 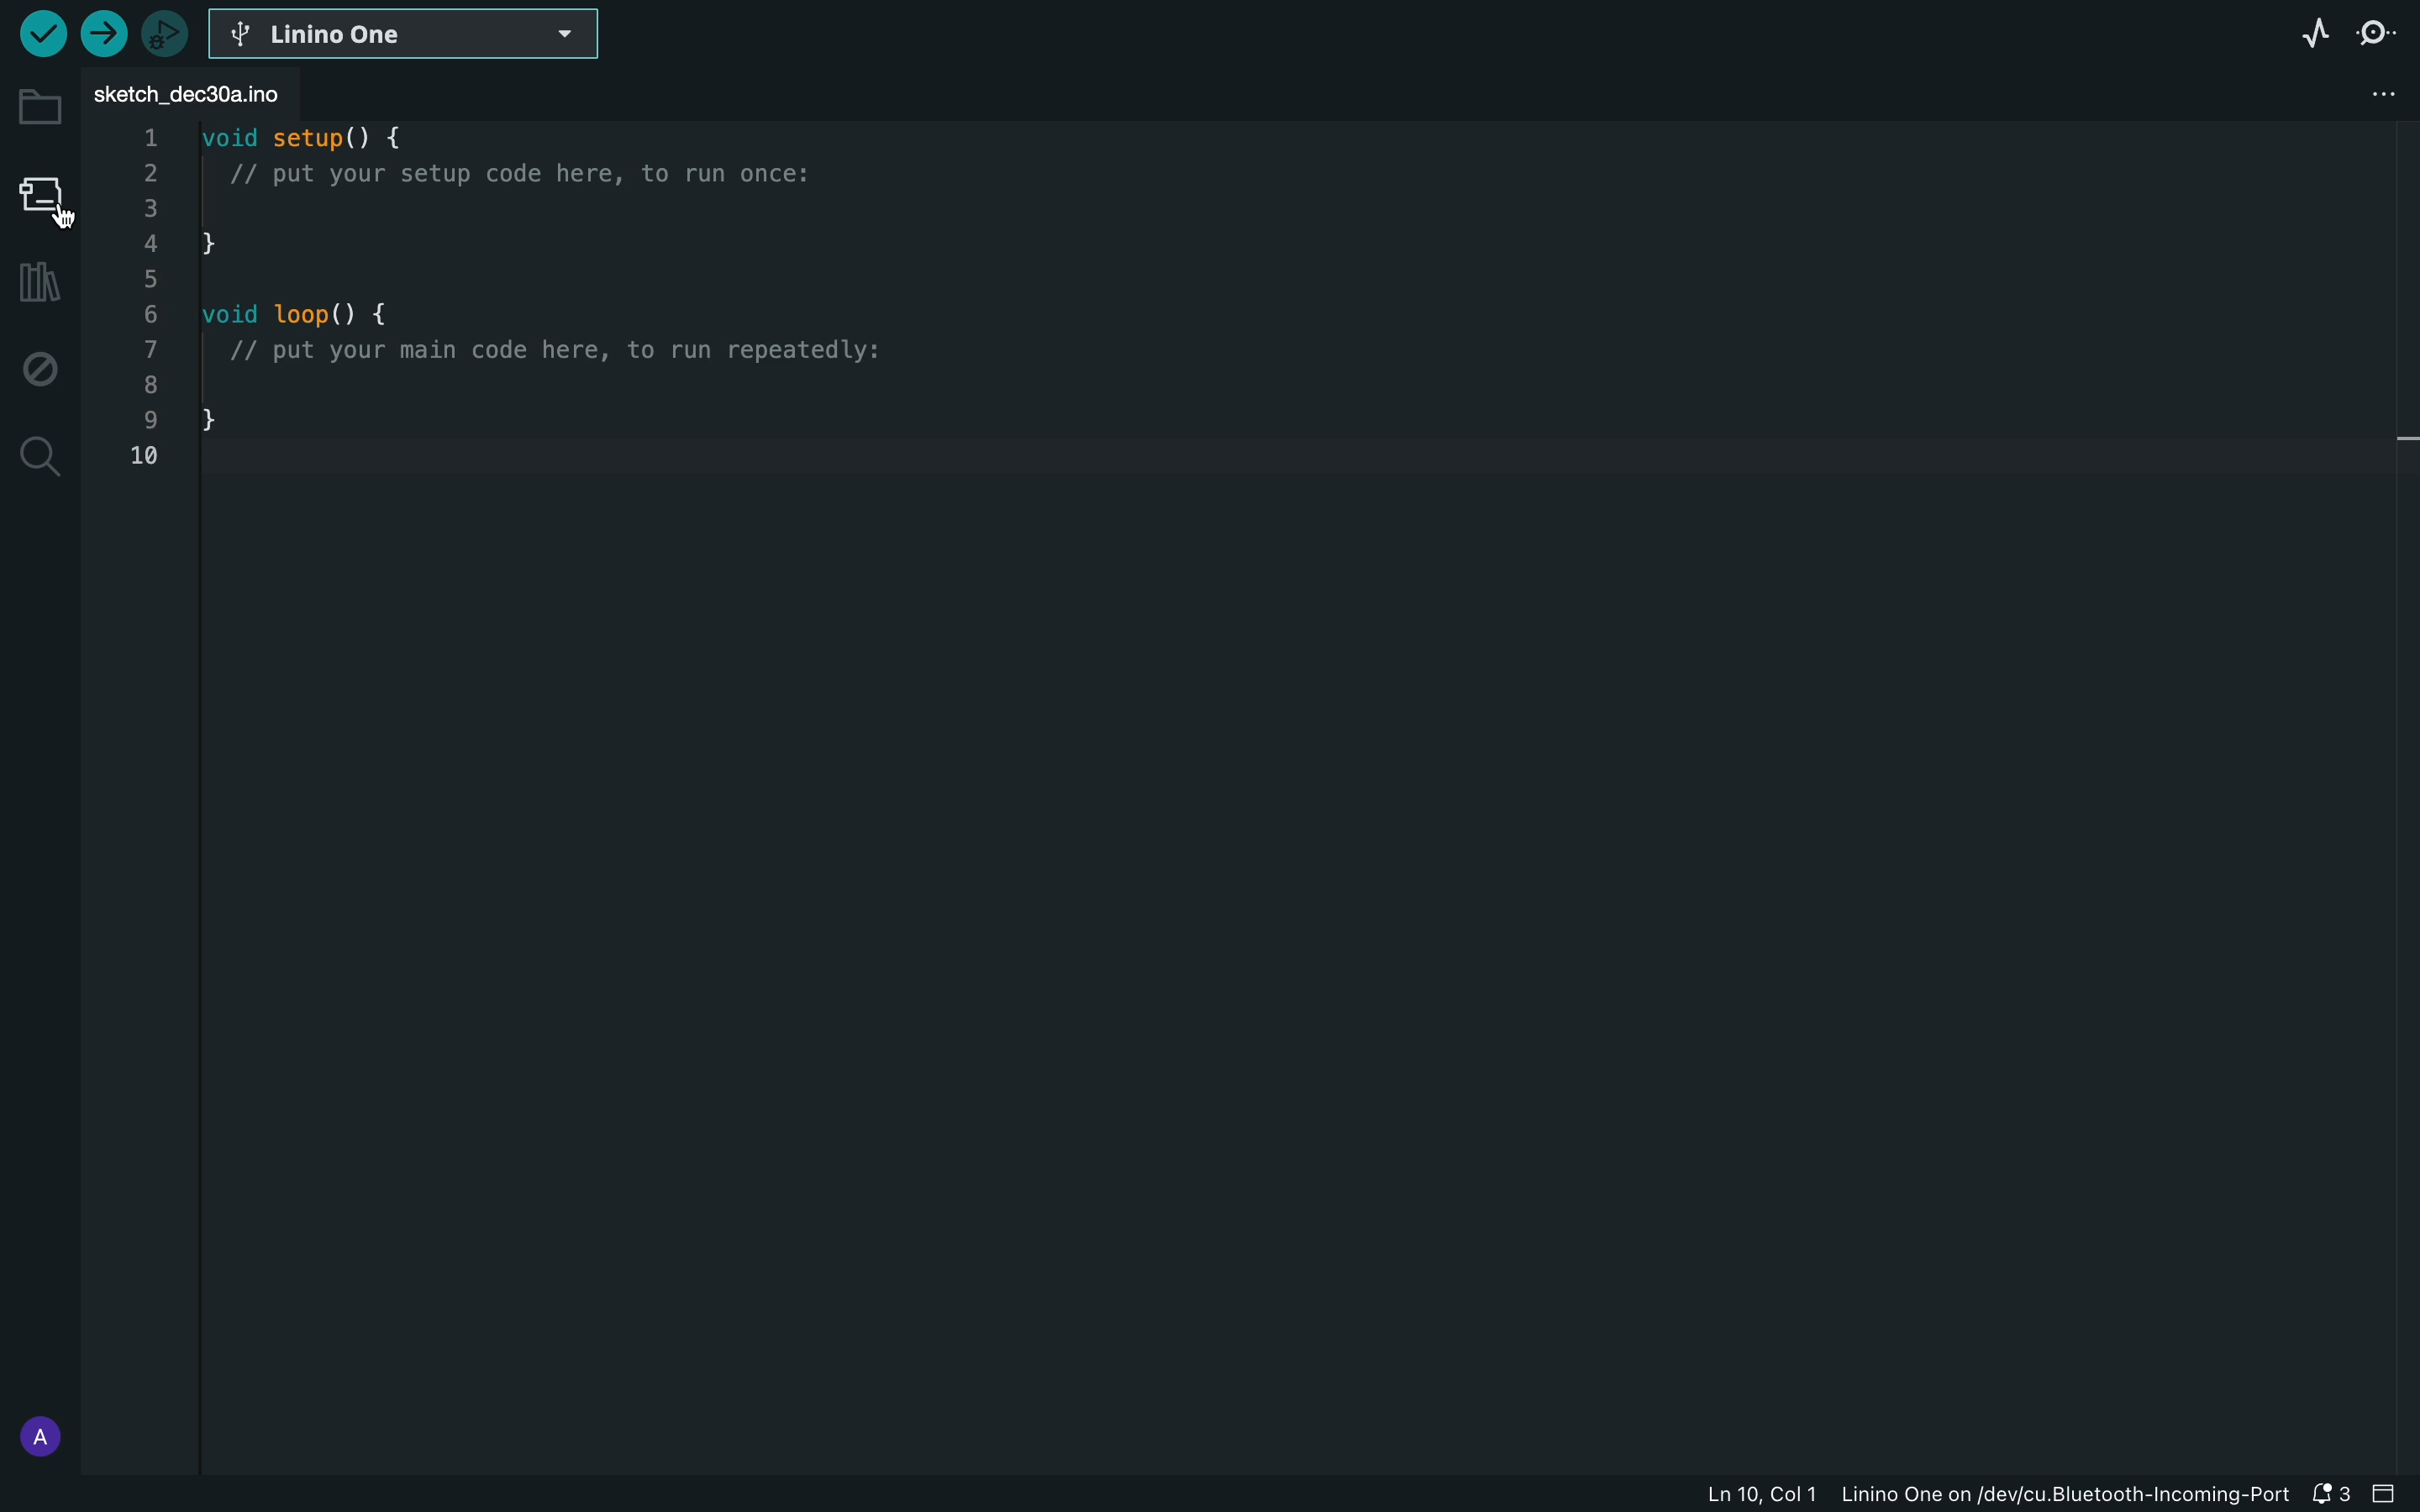 What do you see at coordinates (44, 217) in the screenshot?
I see `cursor` at bounding box center [44, 217].